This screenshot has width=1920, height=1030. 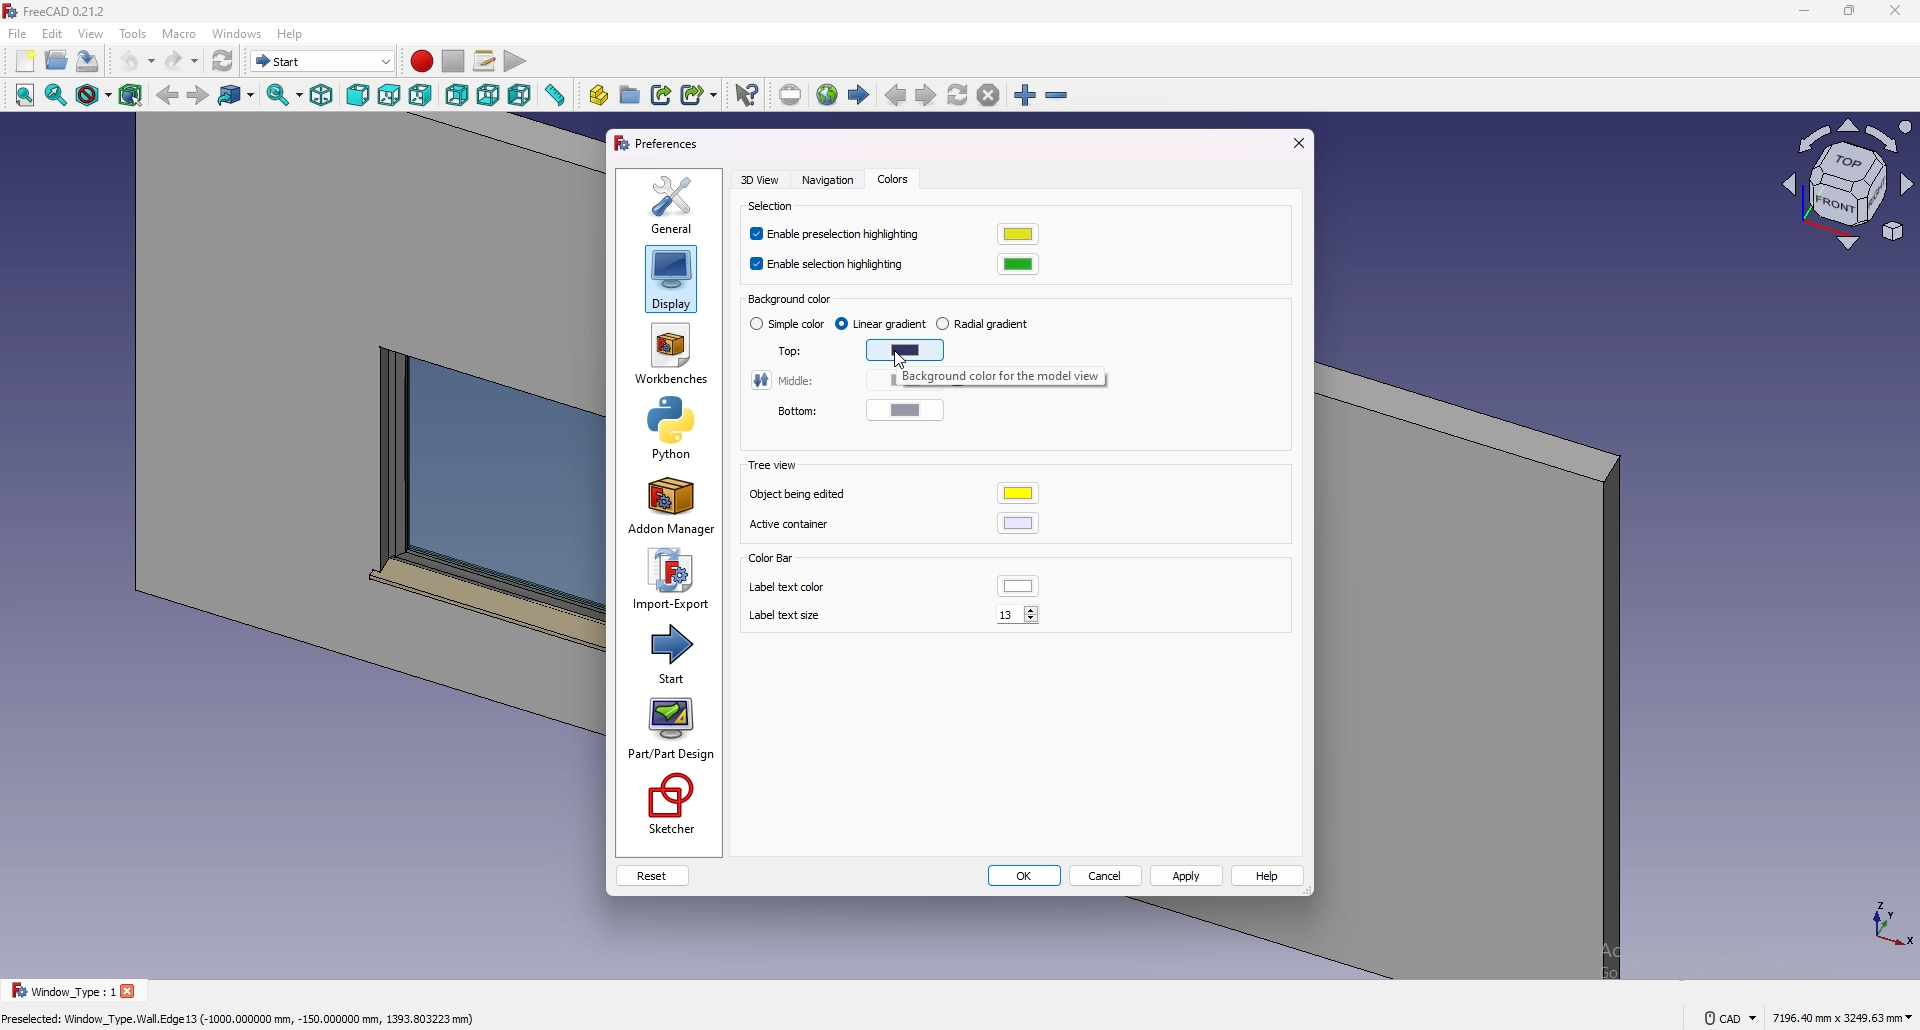 What do you see at coordinates (788, 412) in the screenshot?
I see `bottom` at bounding box center [788, 412].